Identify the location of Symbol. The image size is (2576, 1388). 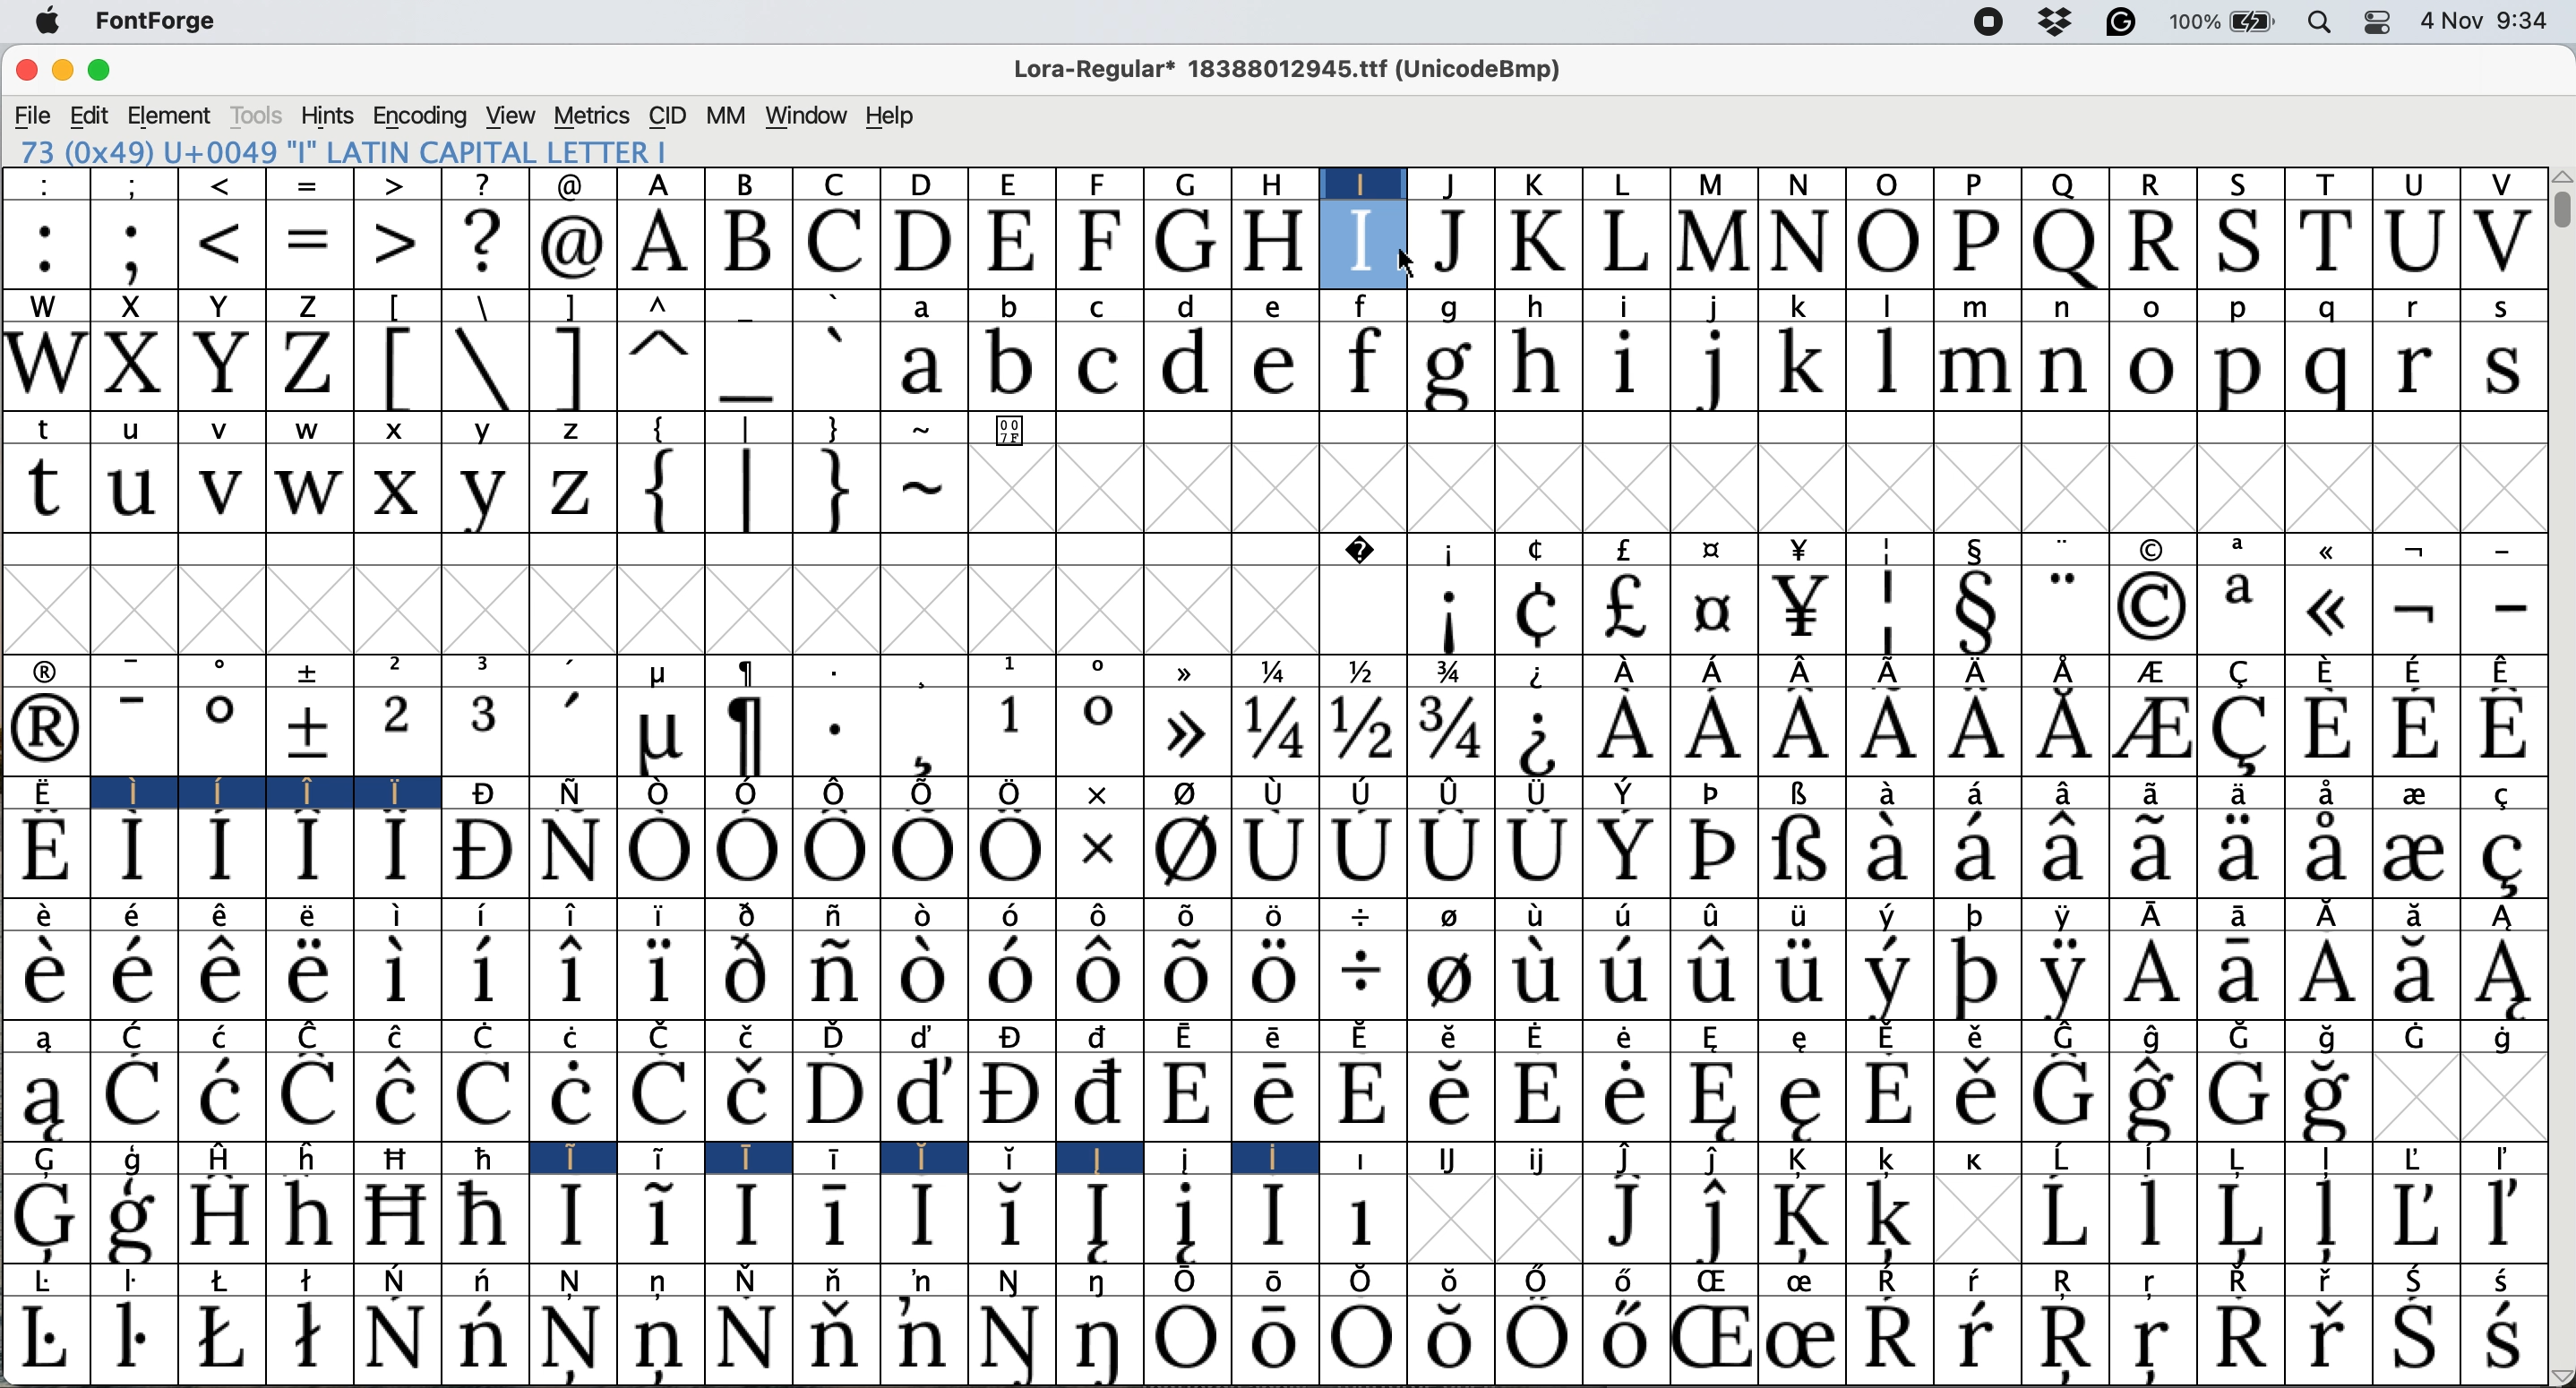
(1361, 731).